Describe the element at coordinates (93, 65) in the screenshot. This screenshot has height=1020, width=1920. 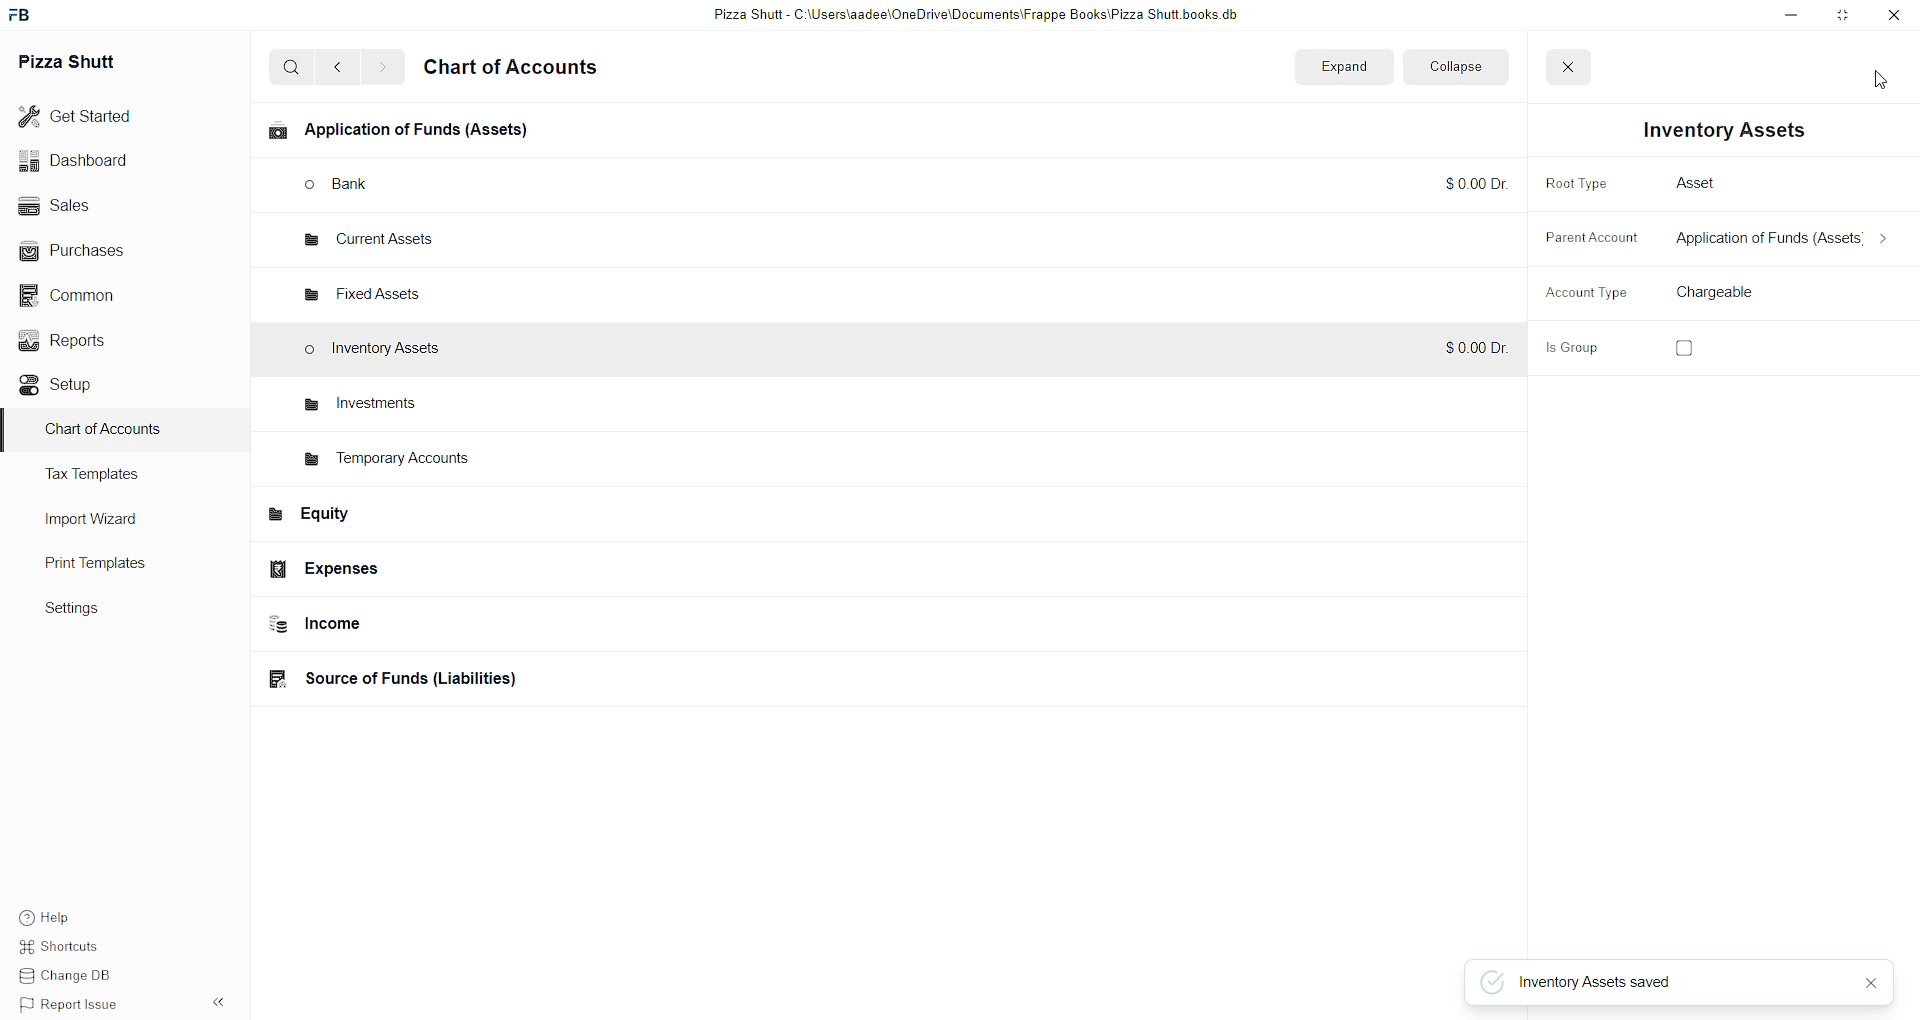
I see `Pizza Shutt` at that location.